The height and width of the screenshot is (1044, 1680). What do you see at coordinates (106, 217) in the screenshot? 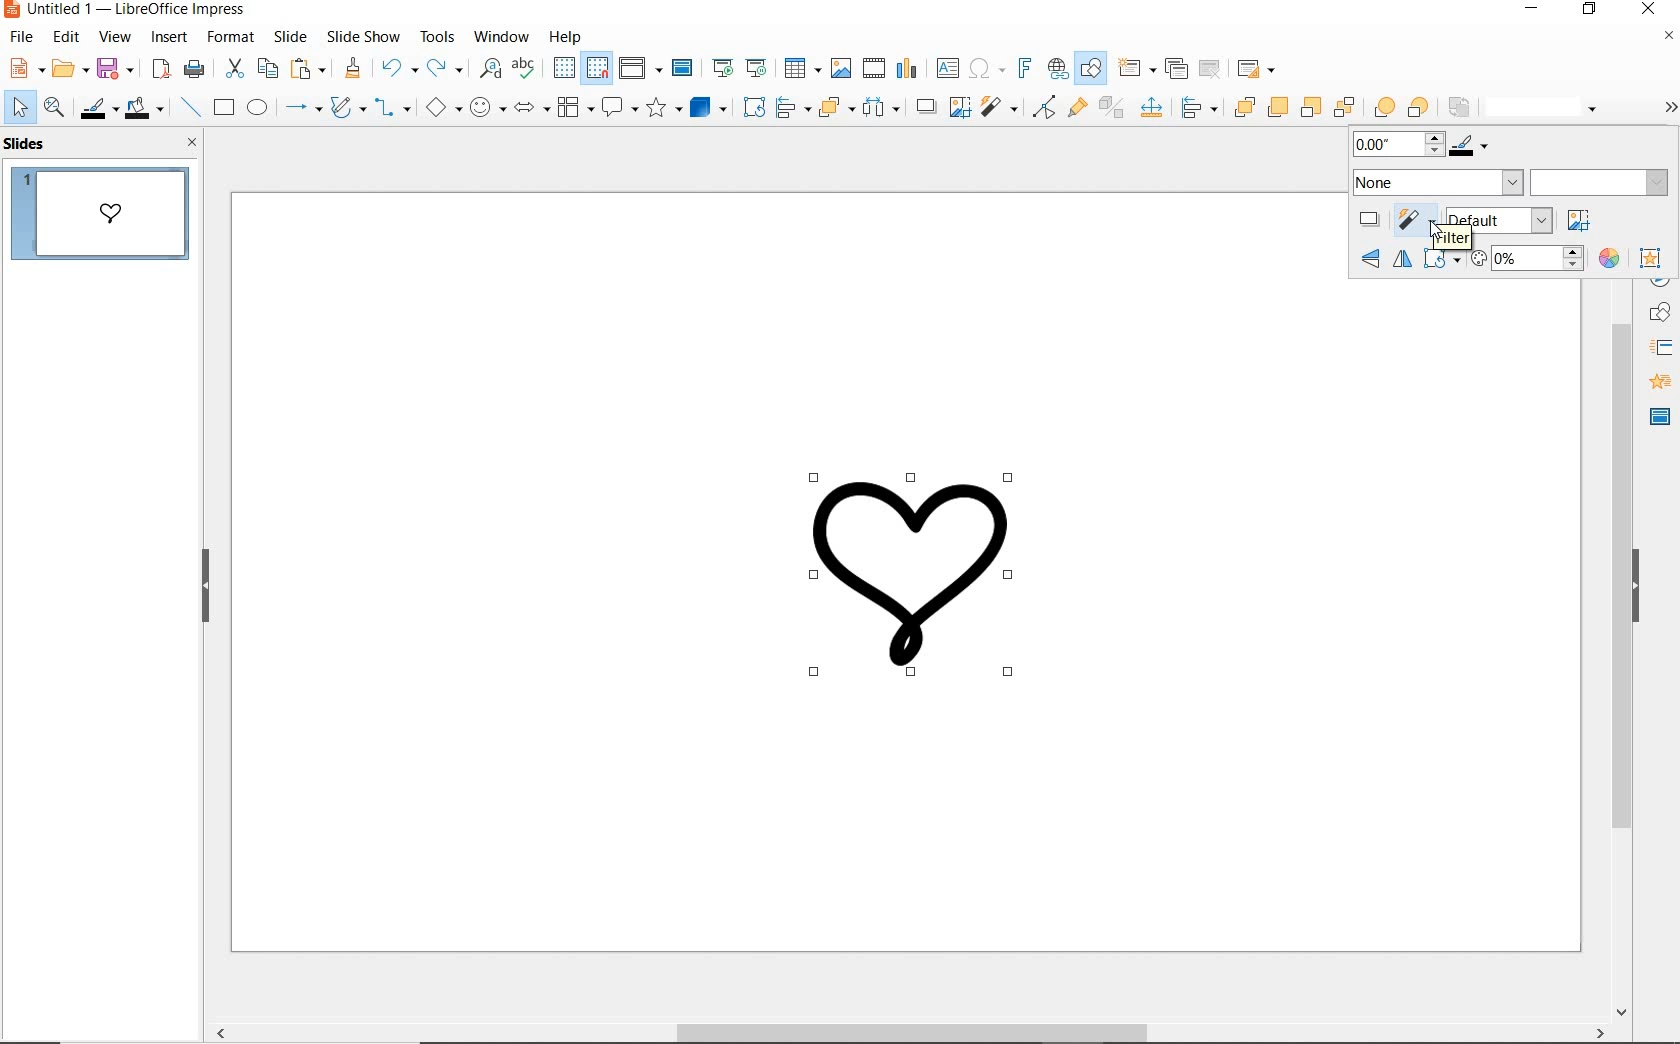
I see `SLIDE 1` at bounding box center [106, 217].